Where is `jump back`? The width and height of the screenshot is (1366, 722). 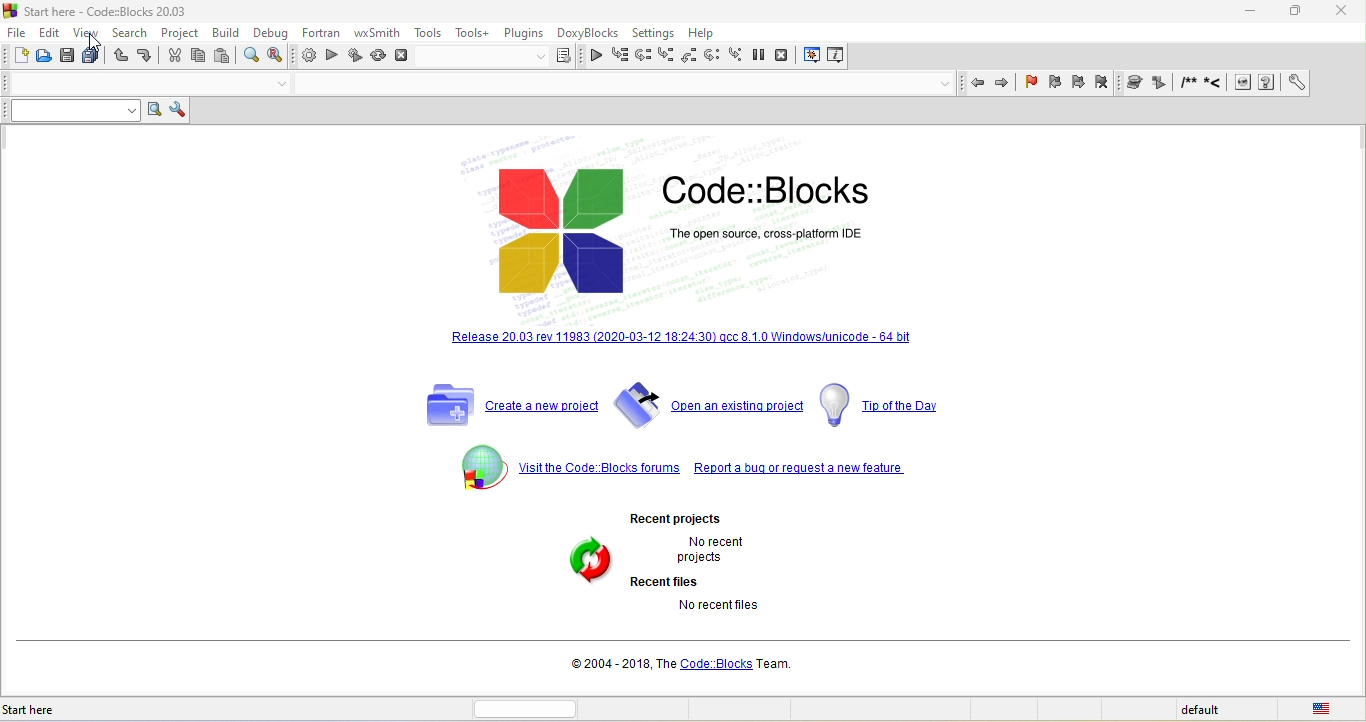
jump back is located at coordinates (978, 84).